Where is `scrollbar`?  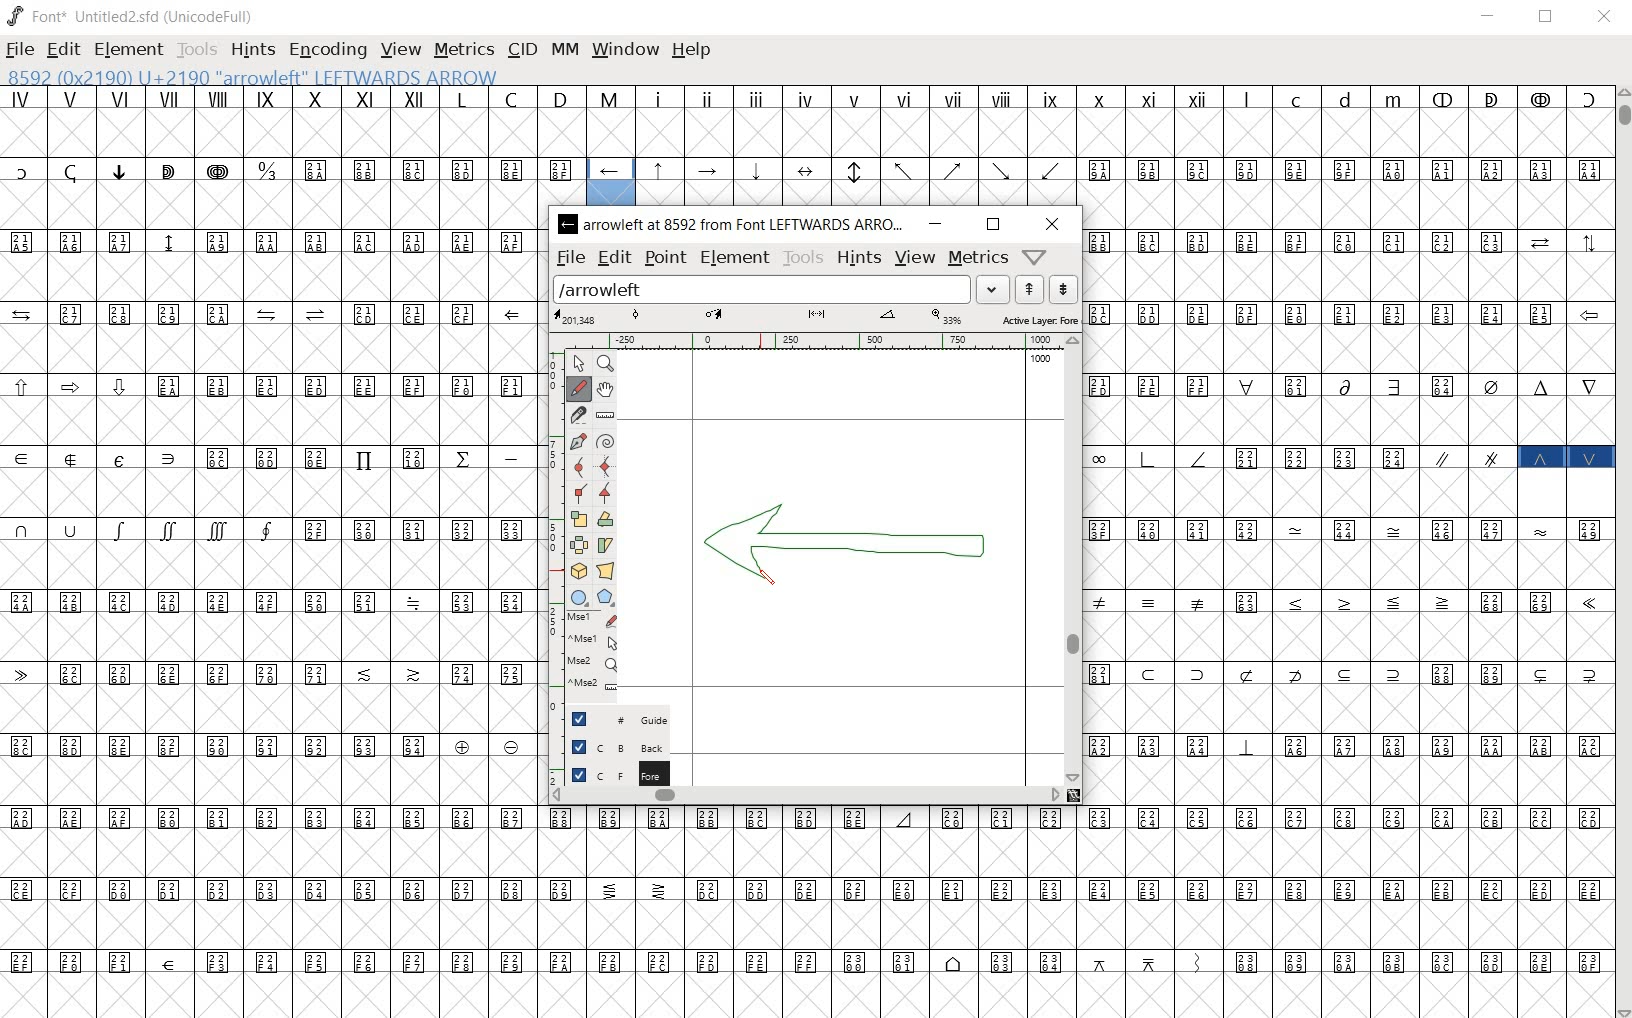
scrollbar is located at coordinates (805, 796).